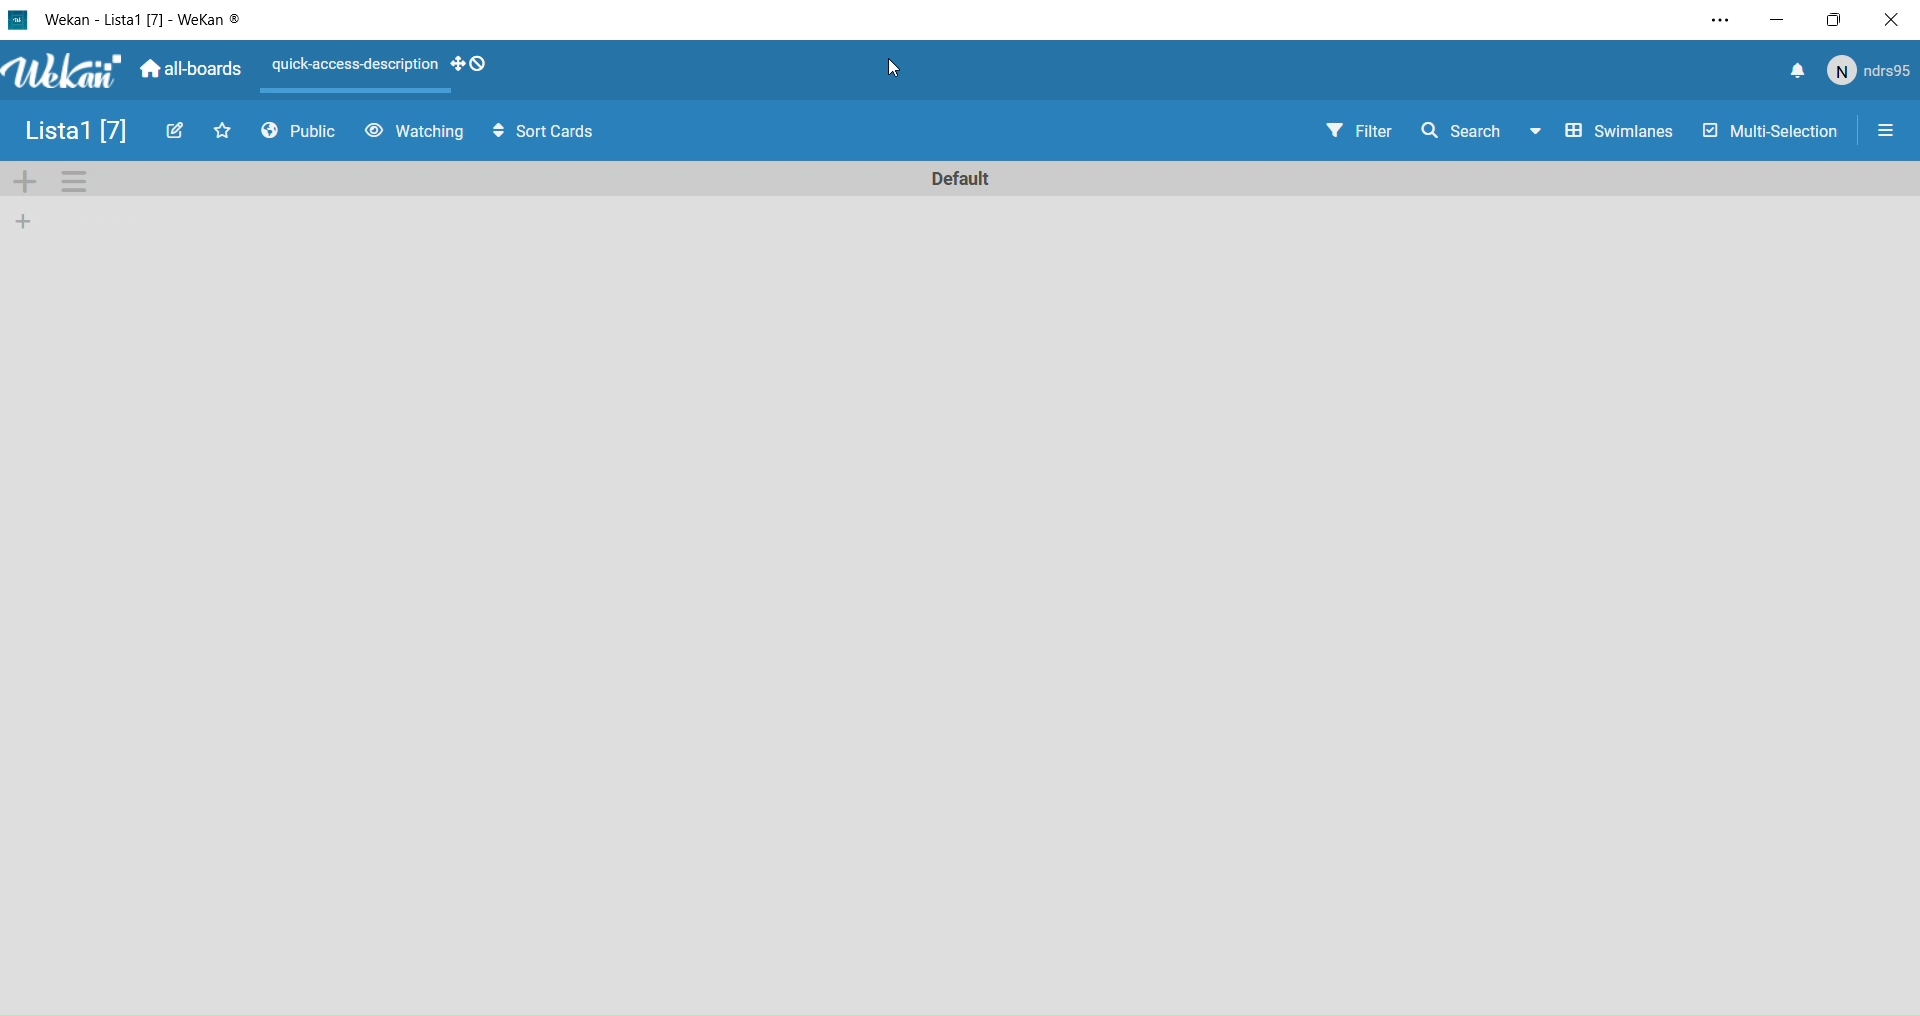 The image size is (1920, 1016). Describe the element at coordinates (1797, 77) in the screenshot. I see `notify` at that location.